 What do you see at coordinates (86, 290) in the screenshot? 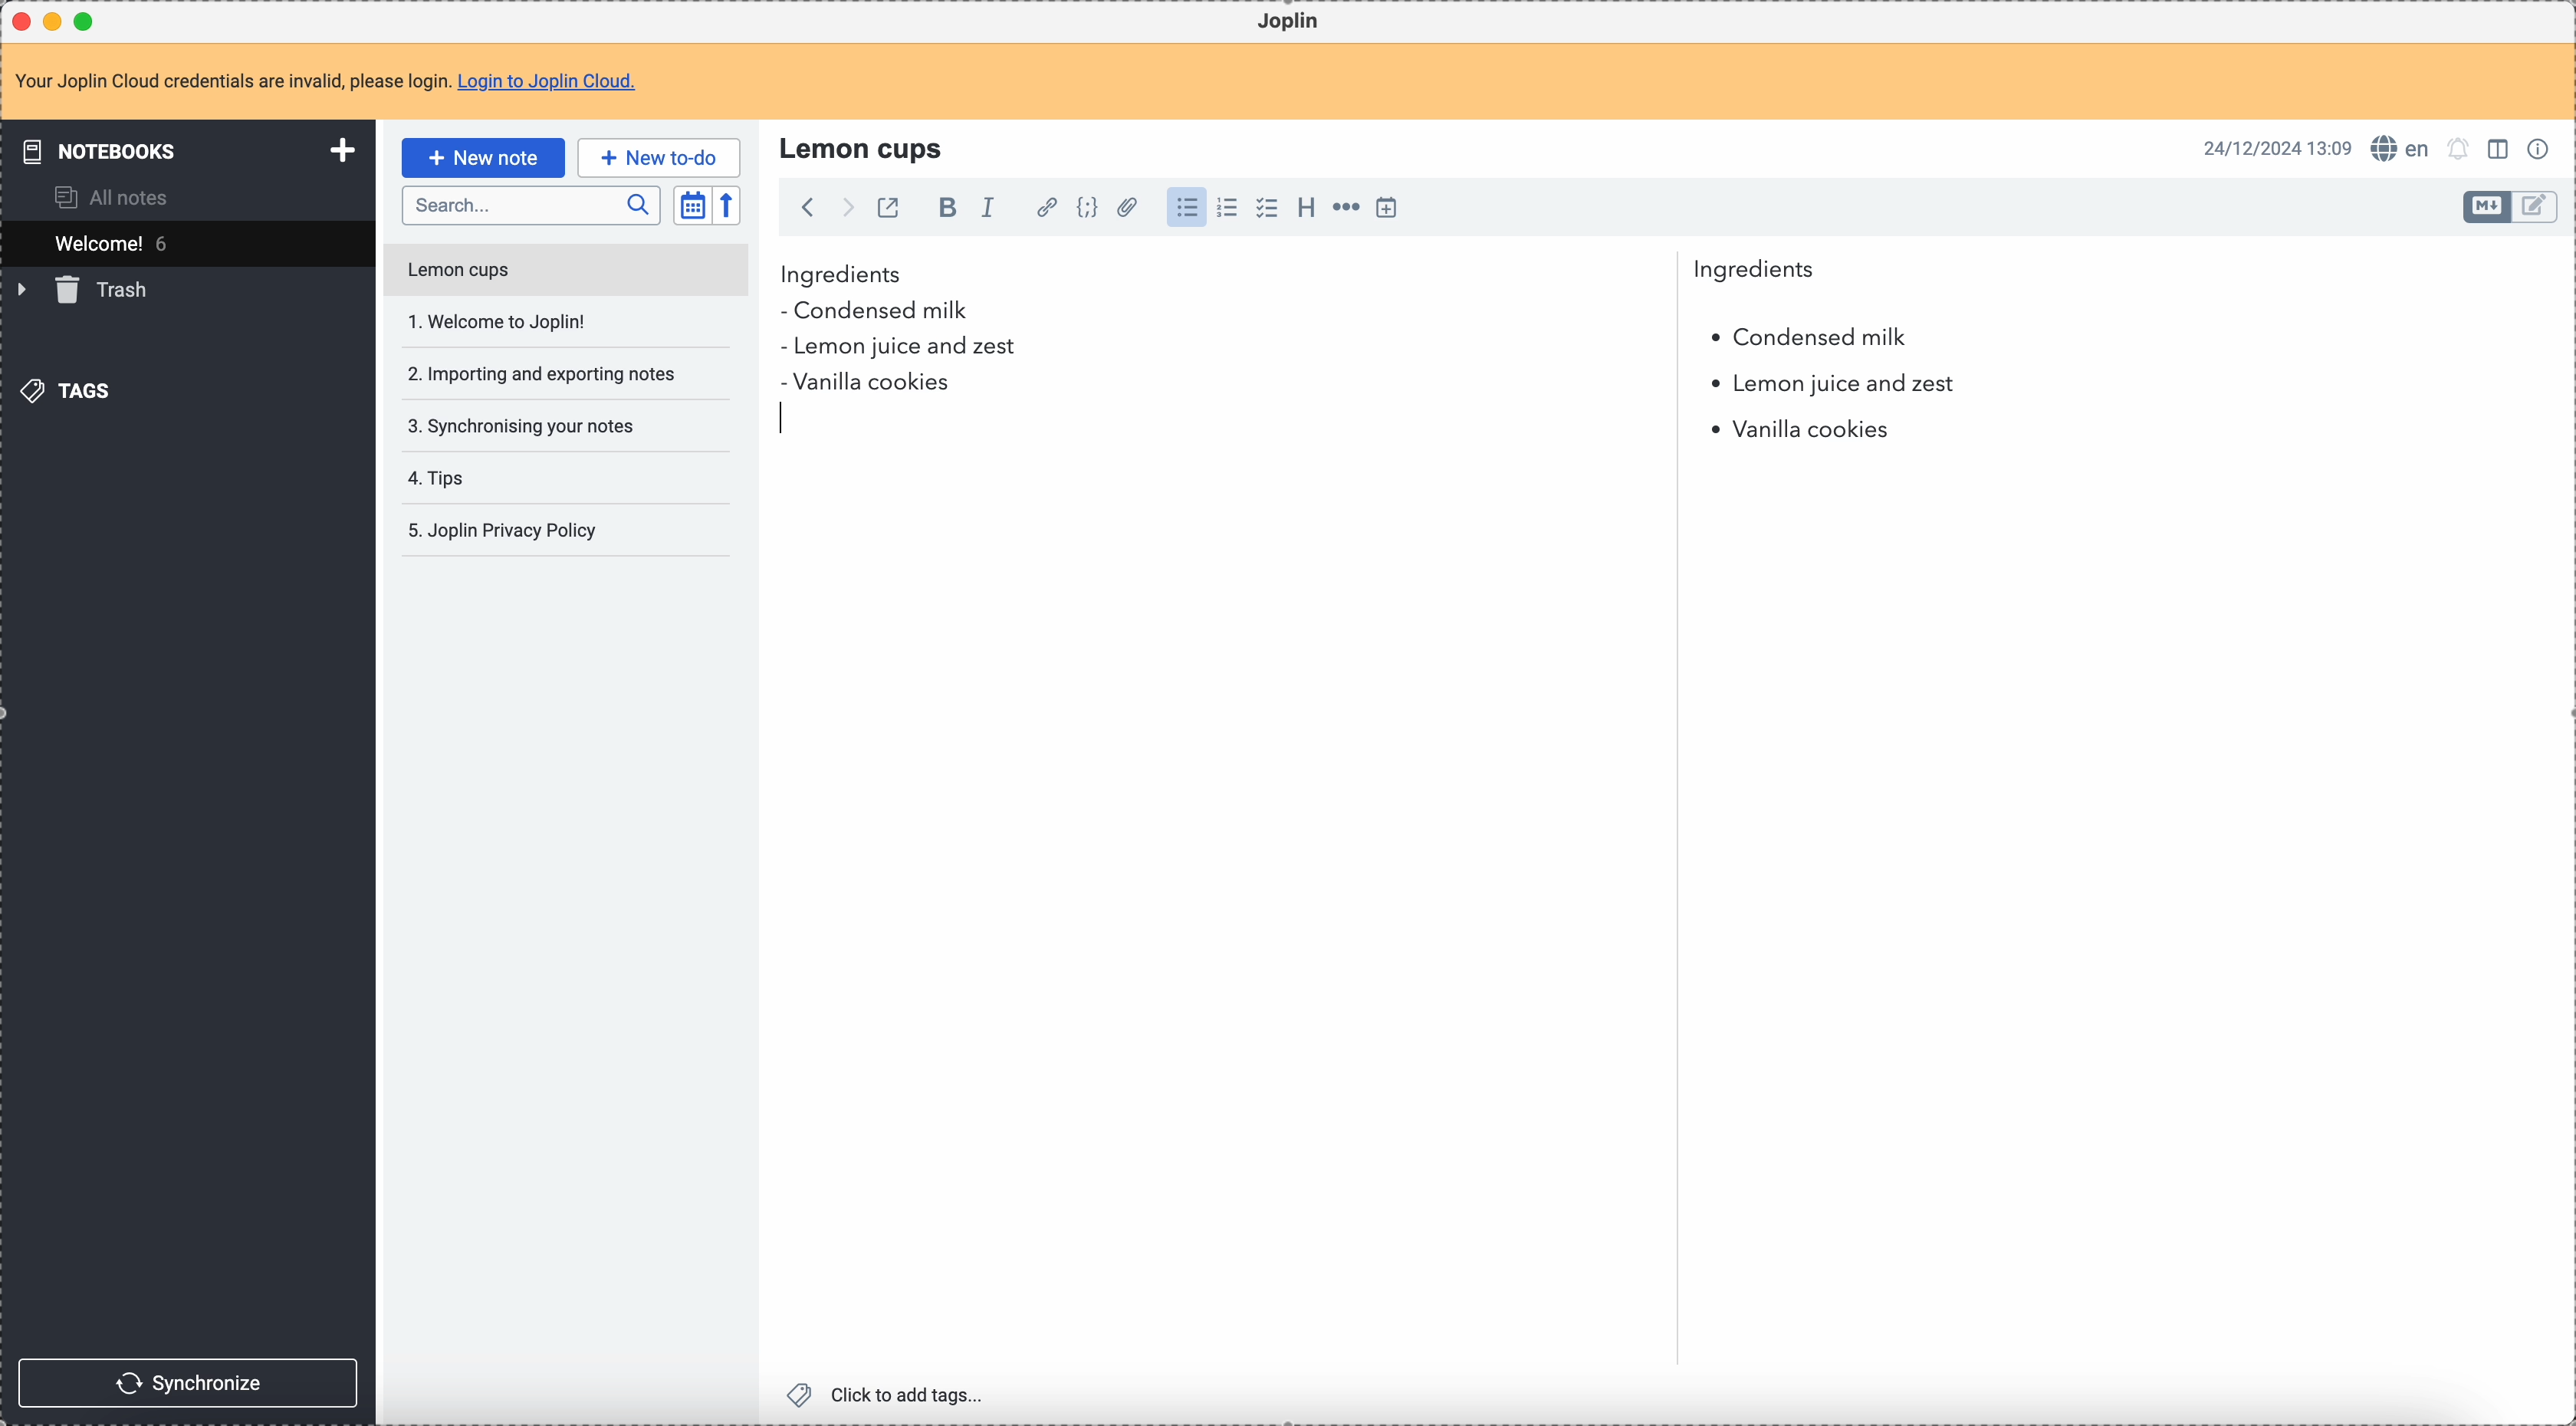
I see `trash` at bounding box center [86, 290].